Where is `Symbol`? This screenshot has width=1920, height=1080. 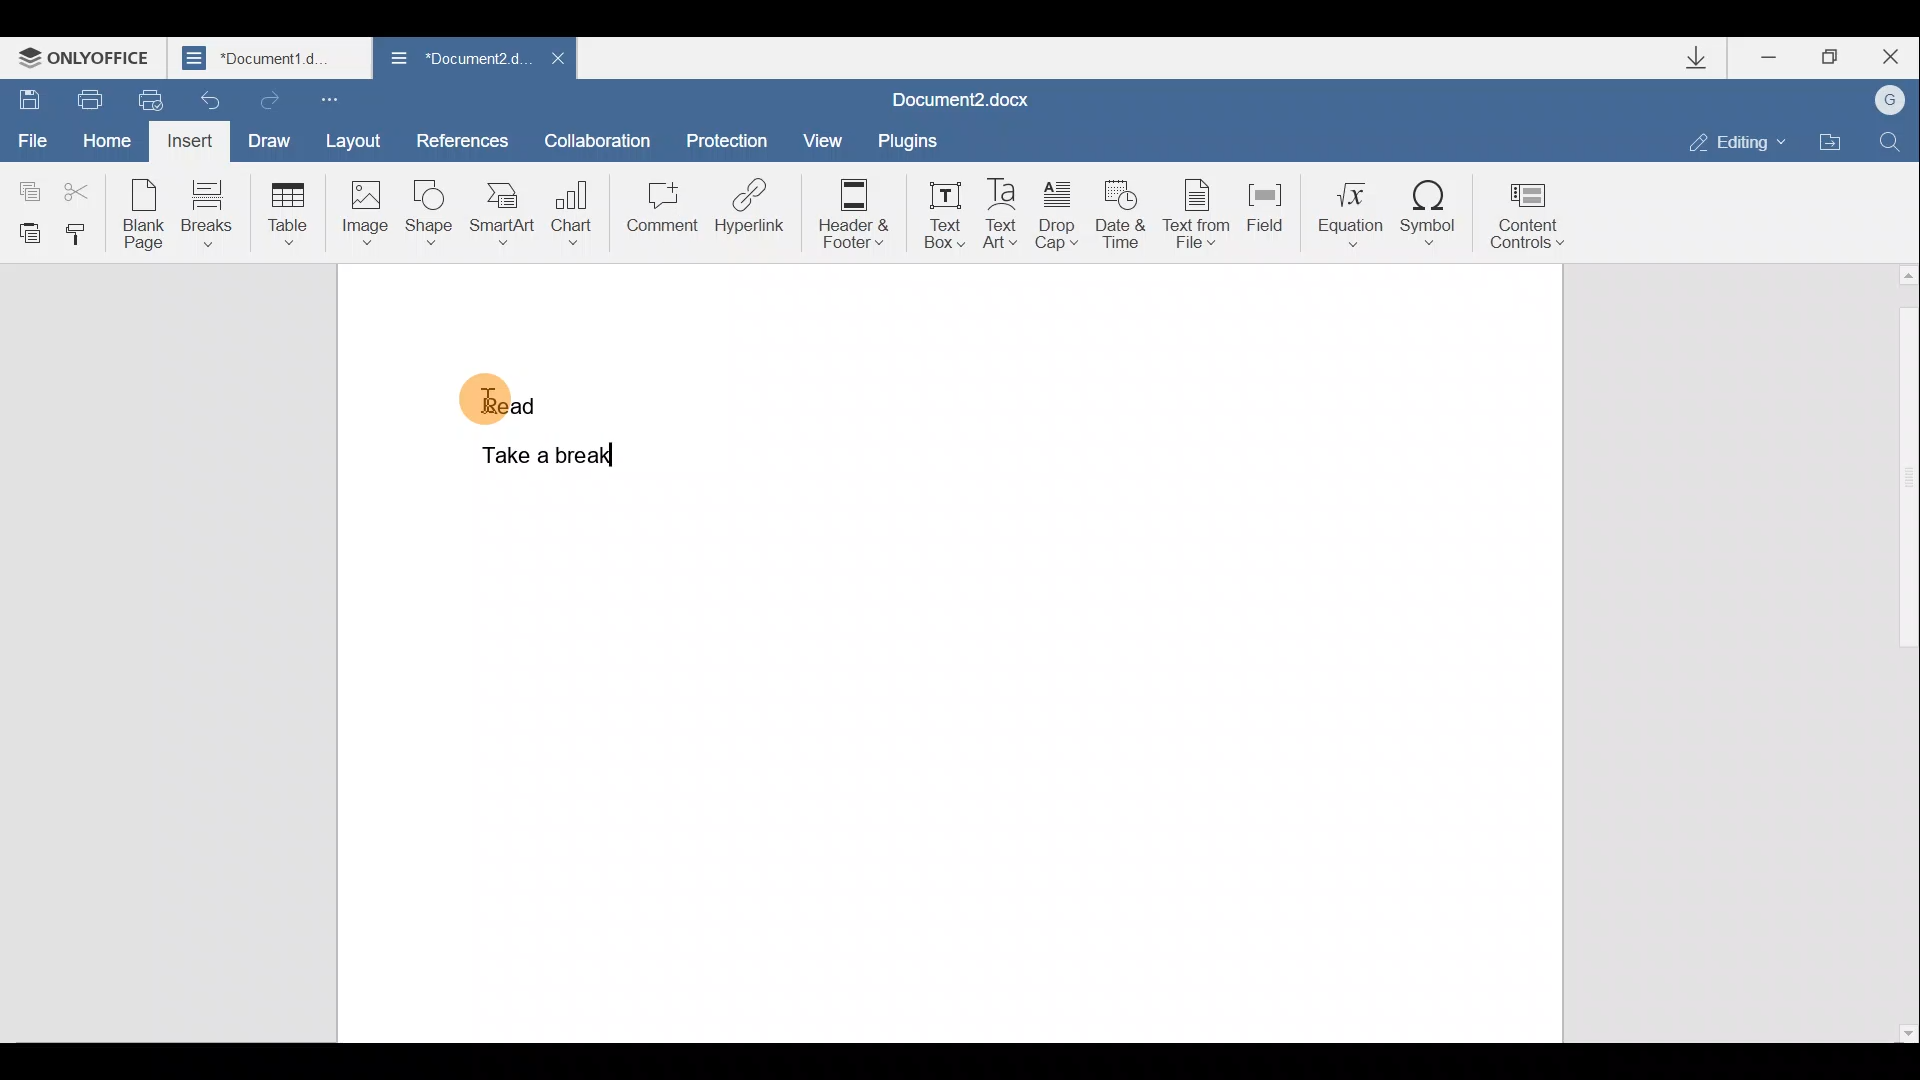 Symbol is located at coordinates (1433, 214).